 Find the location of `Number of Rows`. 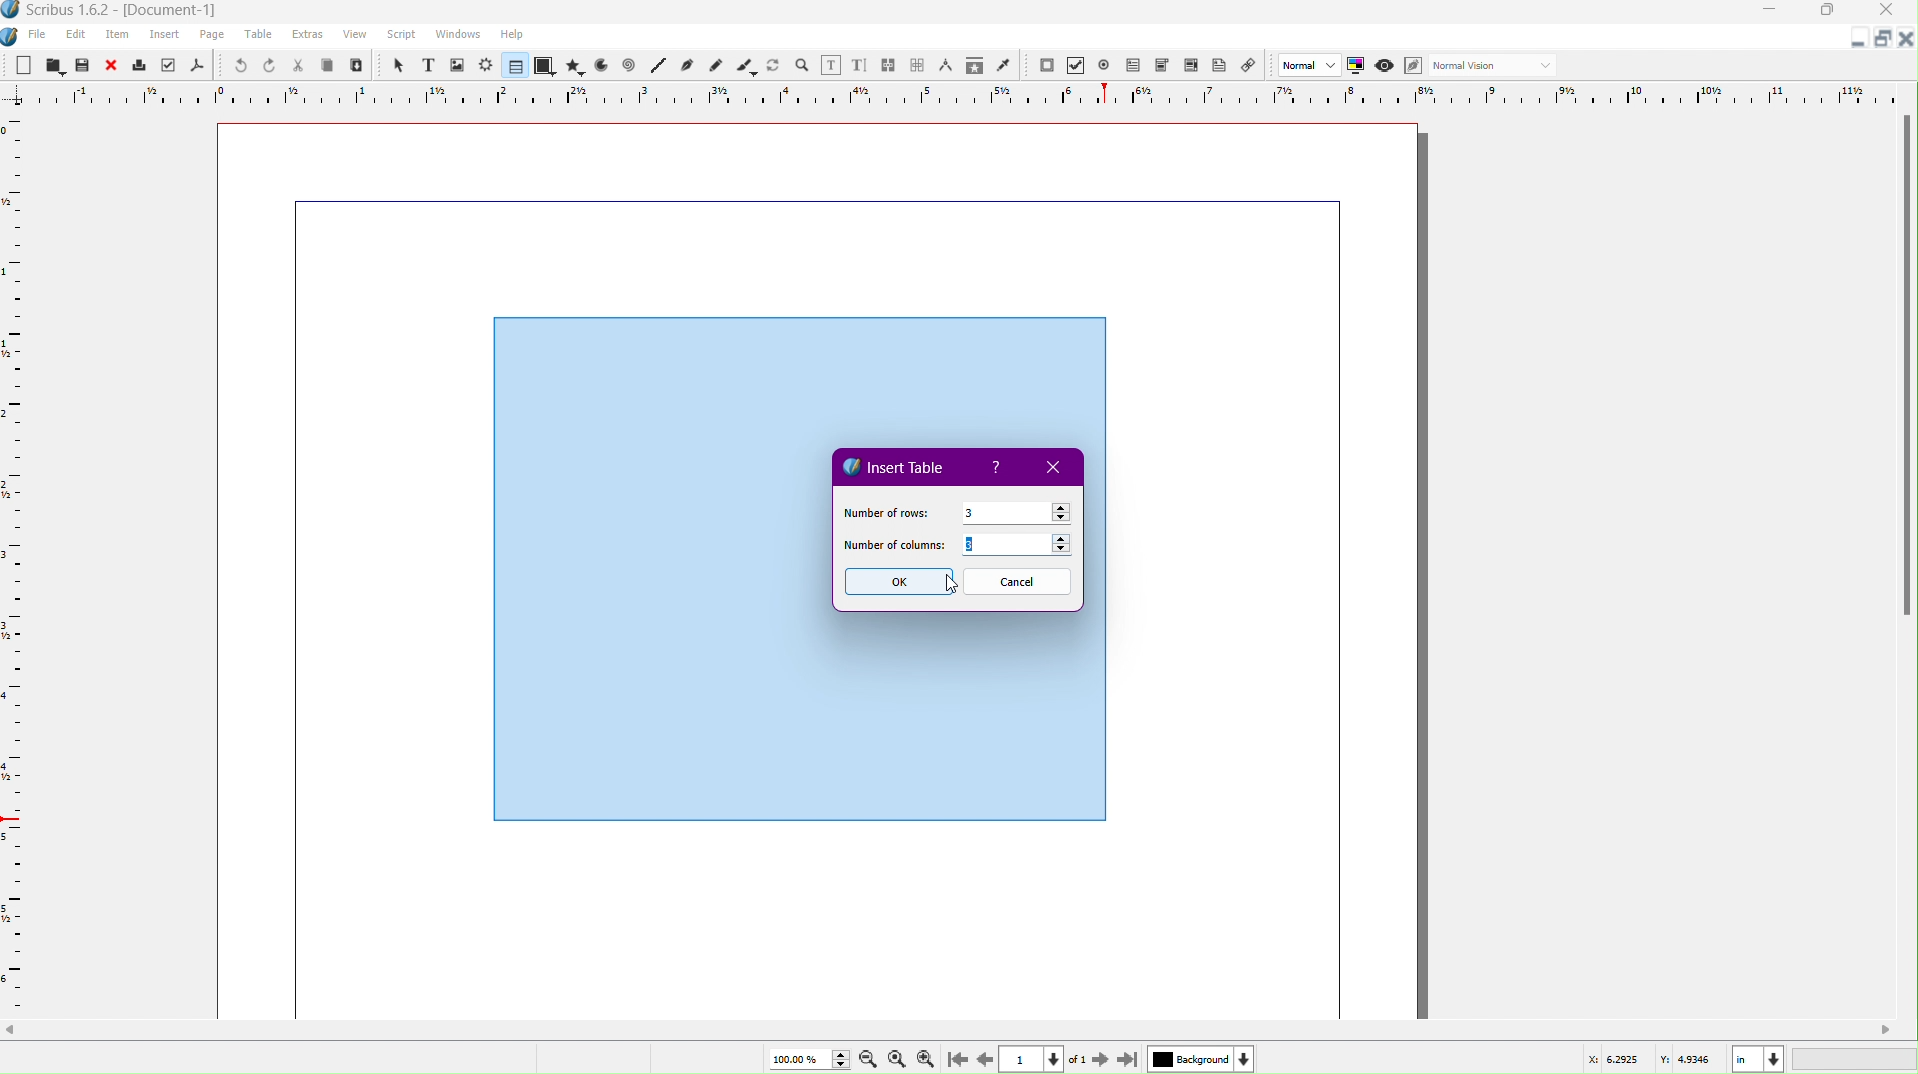

Number of Rows is located at coordinates (884, 511).